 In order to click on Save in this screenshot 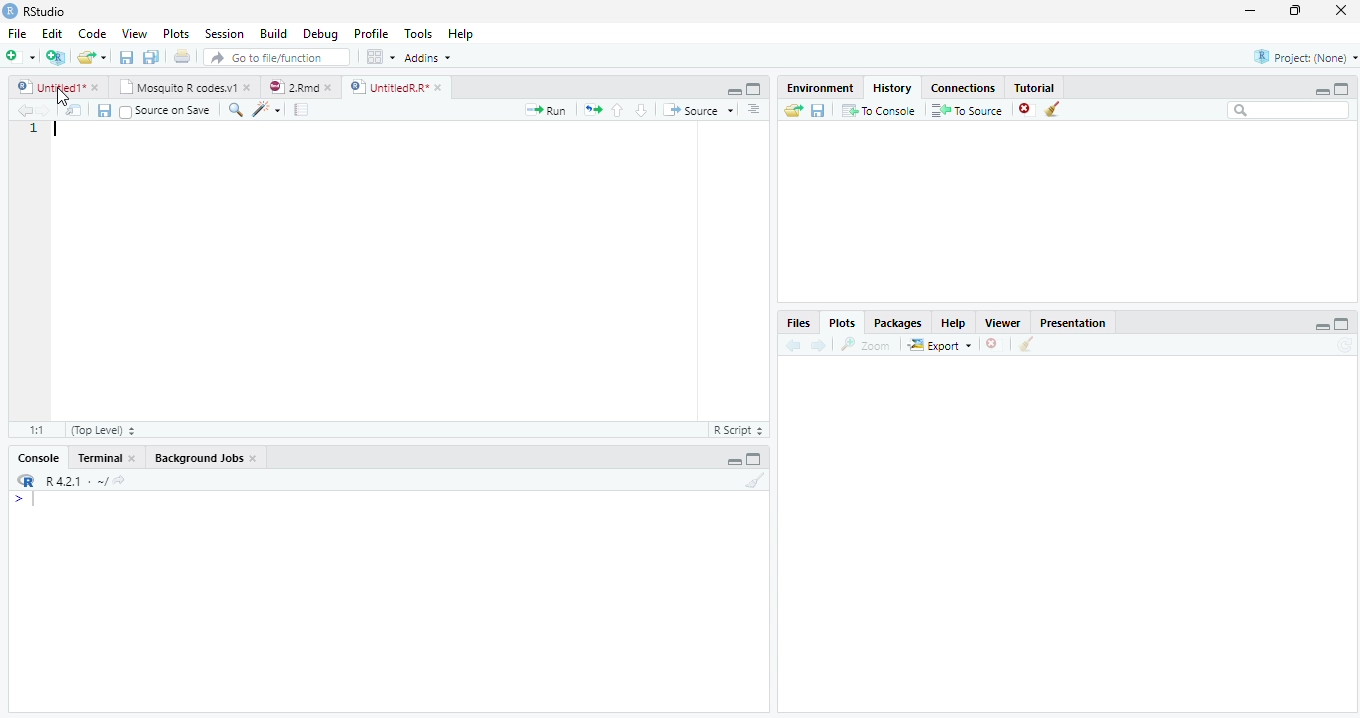, I will do `click(817, 113)`.